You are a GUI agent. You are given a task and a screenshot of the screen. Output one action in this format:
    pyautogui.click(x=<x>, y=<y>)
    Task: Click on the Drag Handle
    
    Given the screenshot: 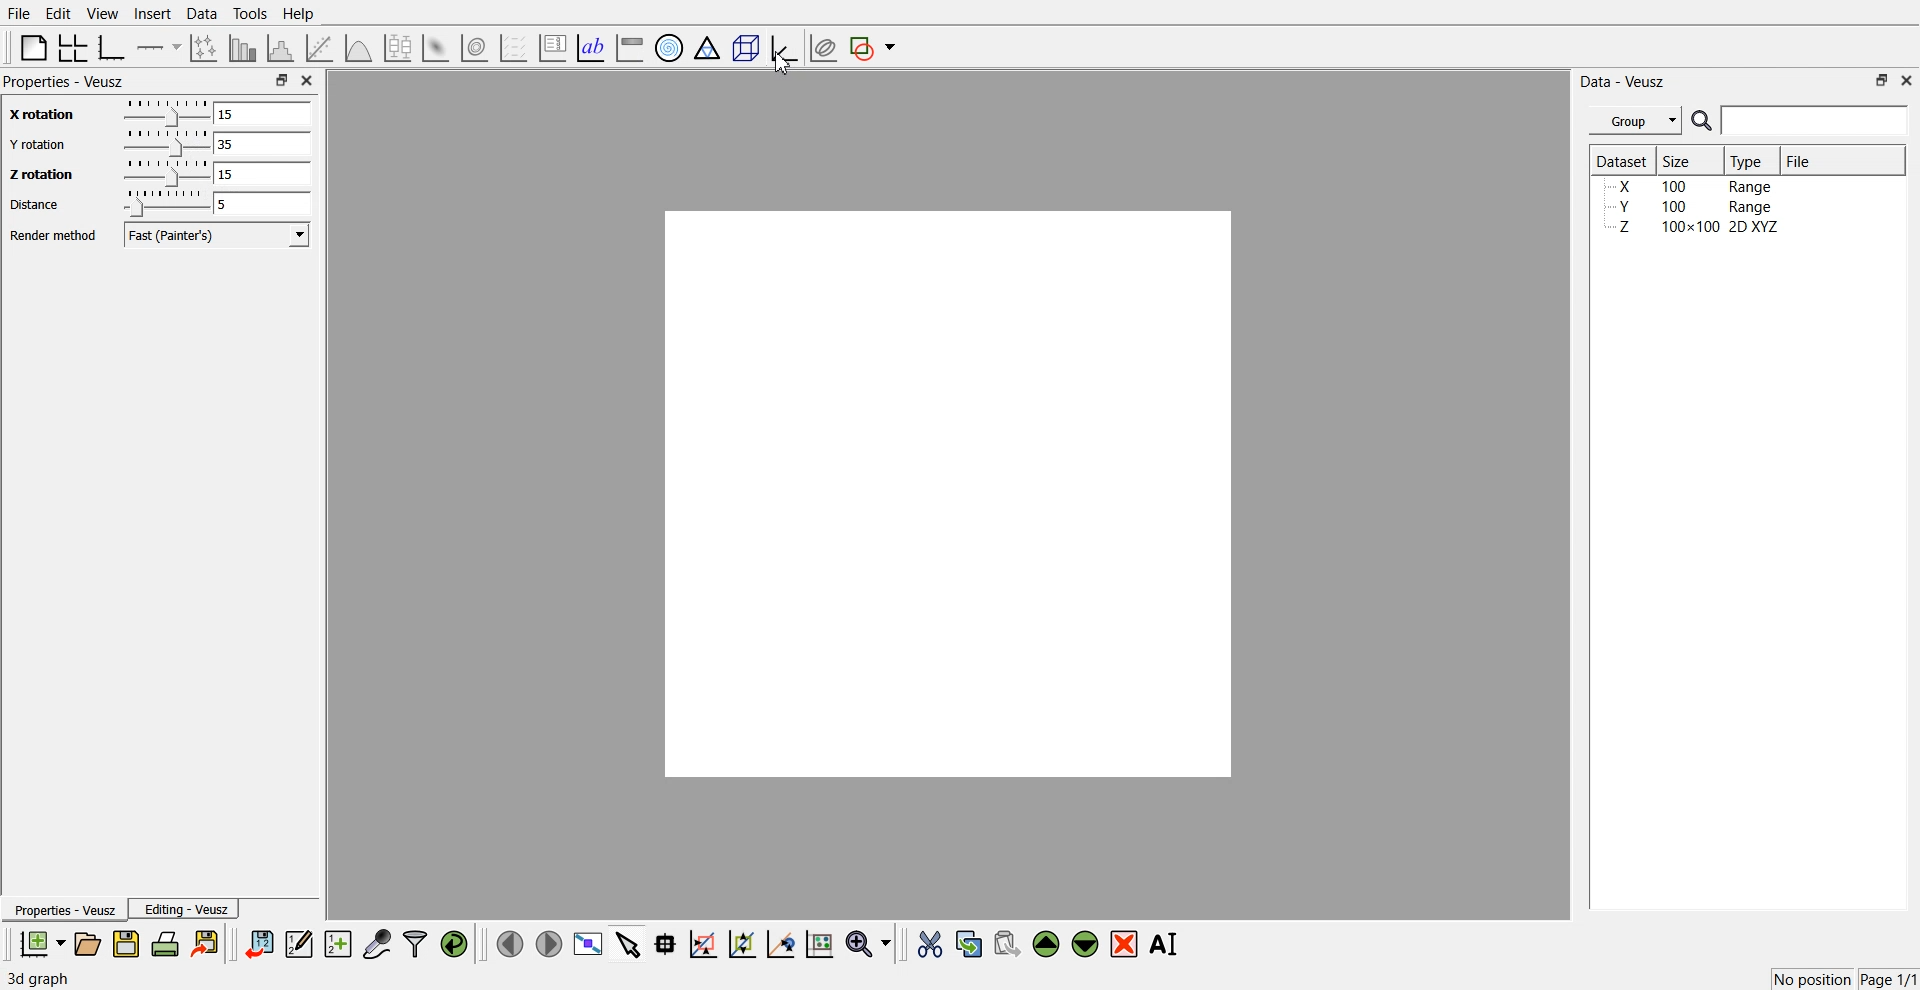 What is the action you would take?
    pyautogui.click(x=165, y=174)
    